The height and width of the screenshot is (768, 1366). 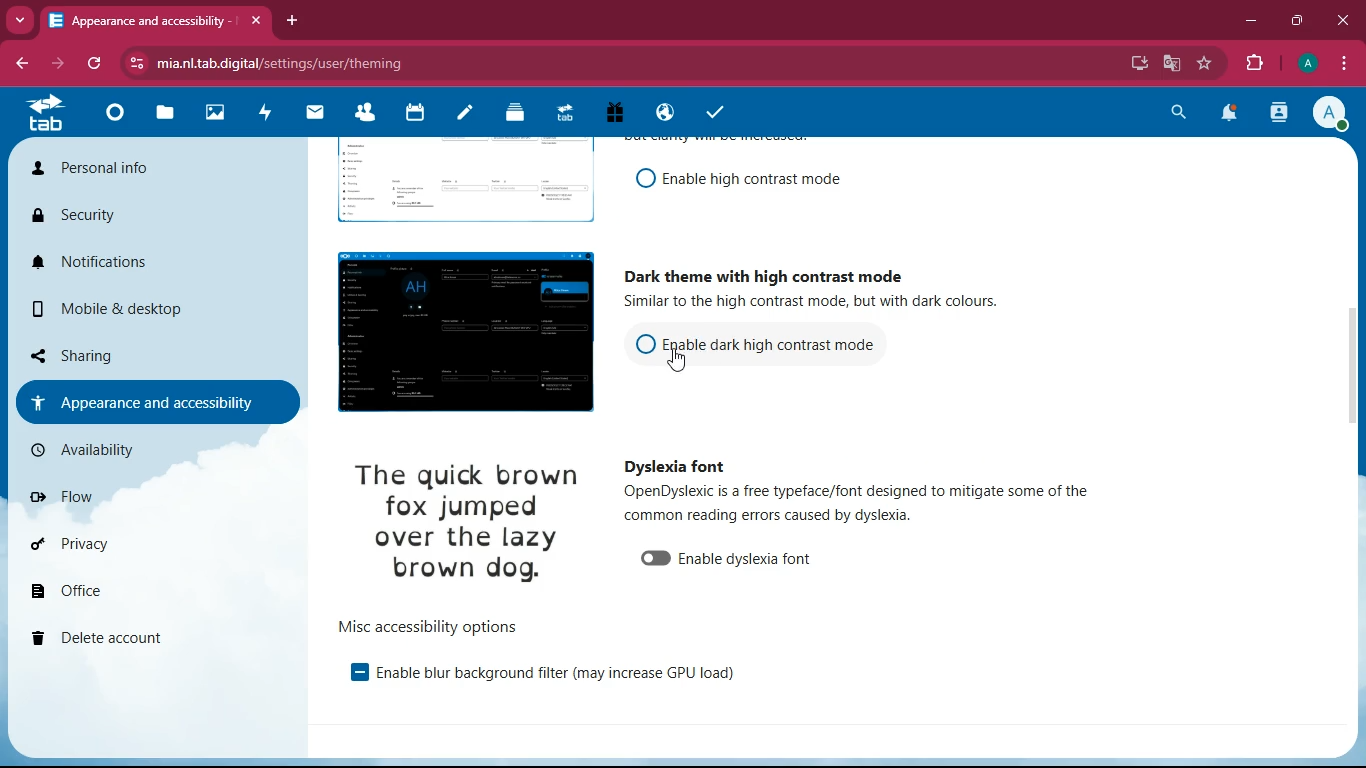 What do you see at coordinates (292, 20) in the screenshot?
I see `add tab` at bounding box center [292, 20].